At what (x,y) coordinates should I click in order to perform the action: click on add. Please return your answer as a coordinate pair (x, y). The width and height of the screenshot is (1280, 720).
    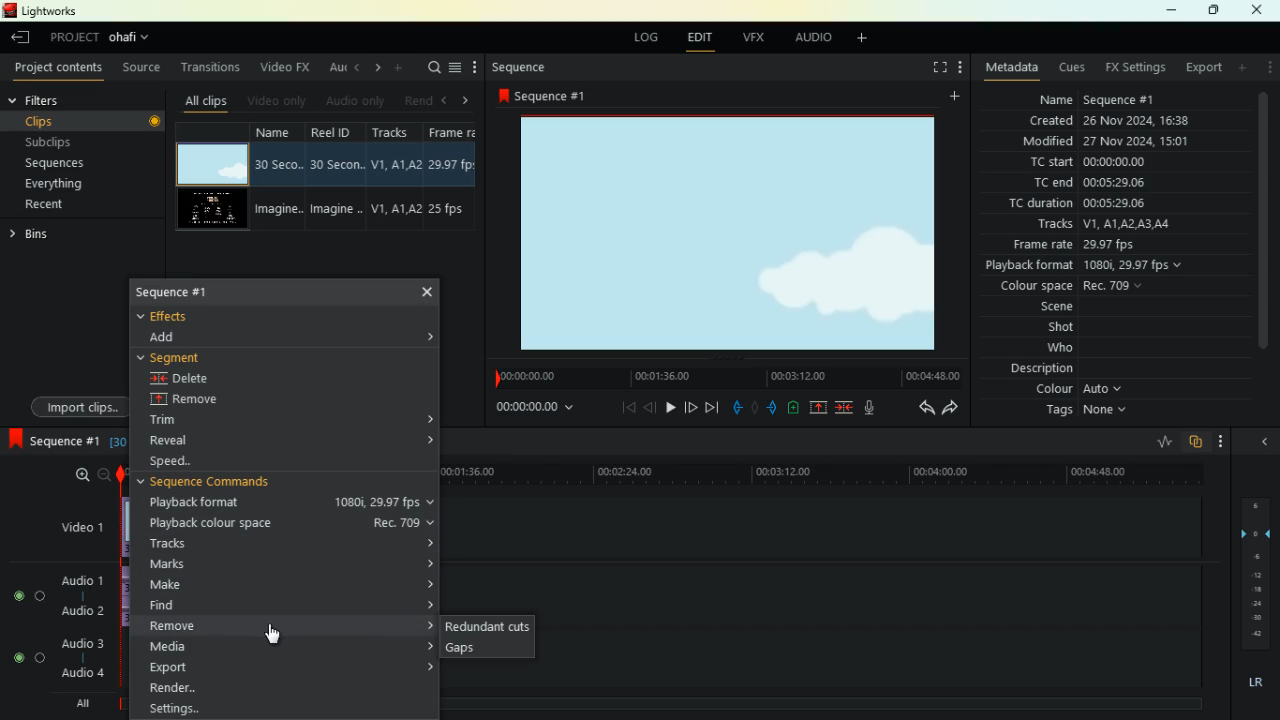
    Looking at the image, I should click on (866, 41).